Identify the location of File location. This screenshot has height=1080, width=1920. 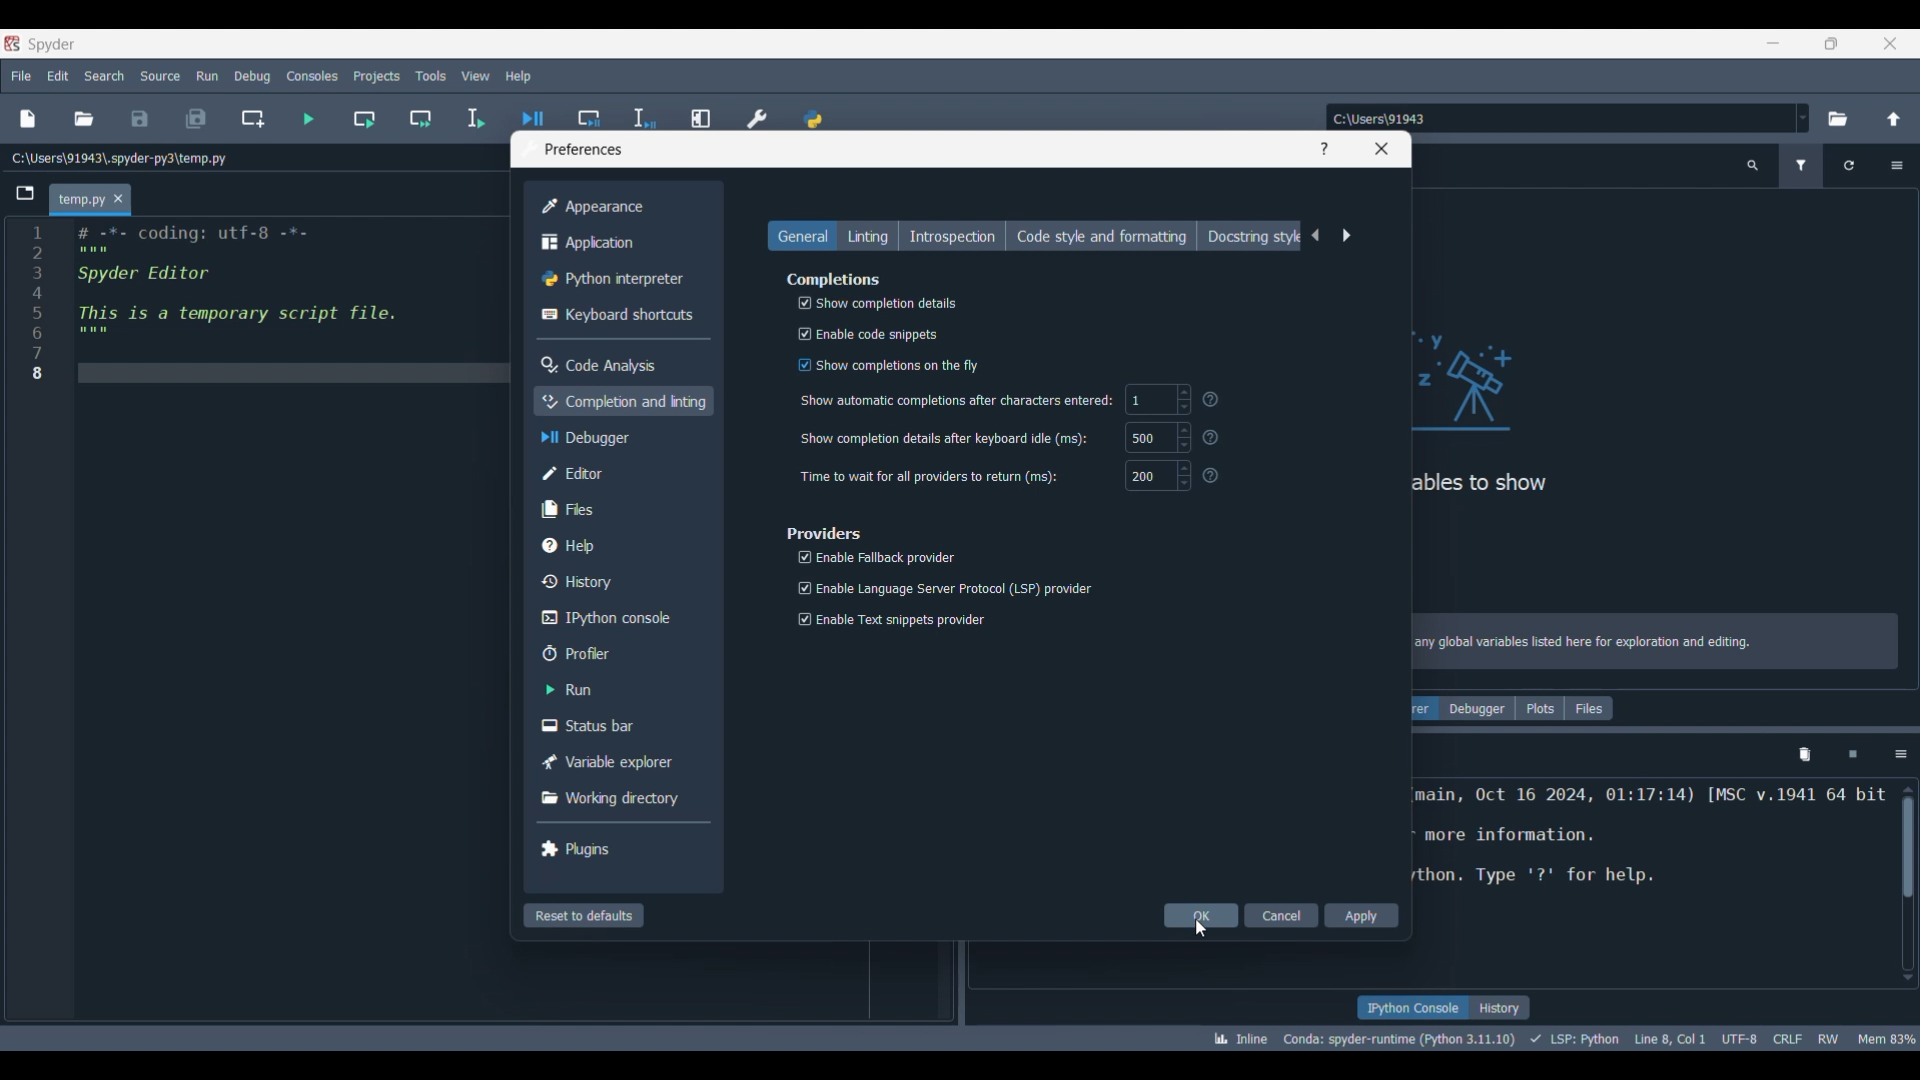
(118, 158).